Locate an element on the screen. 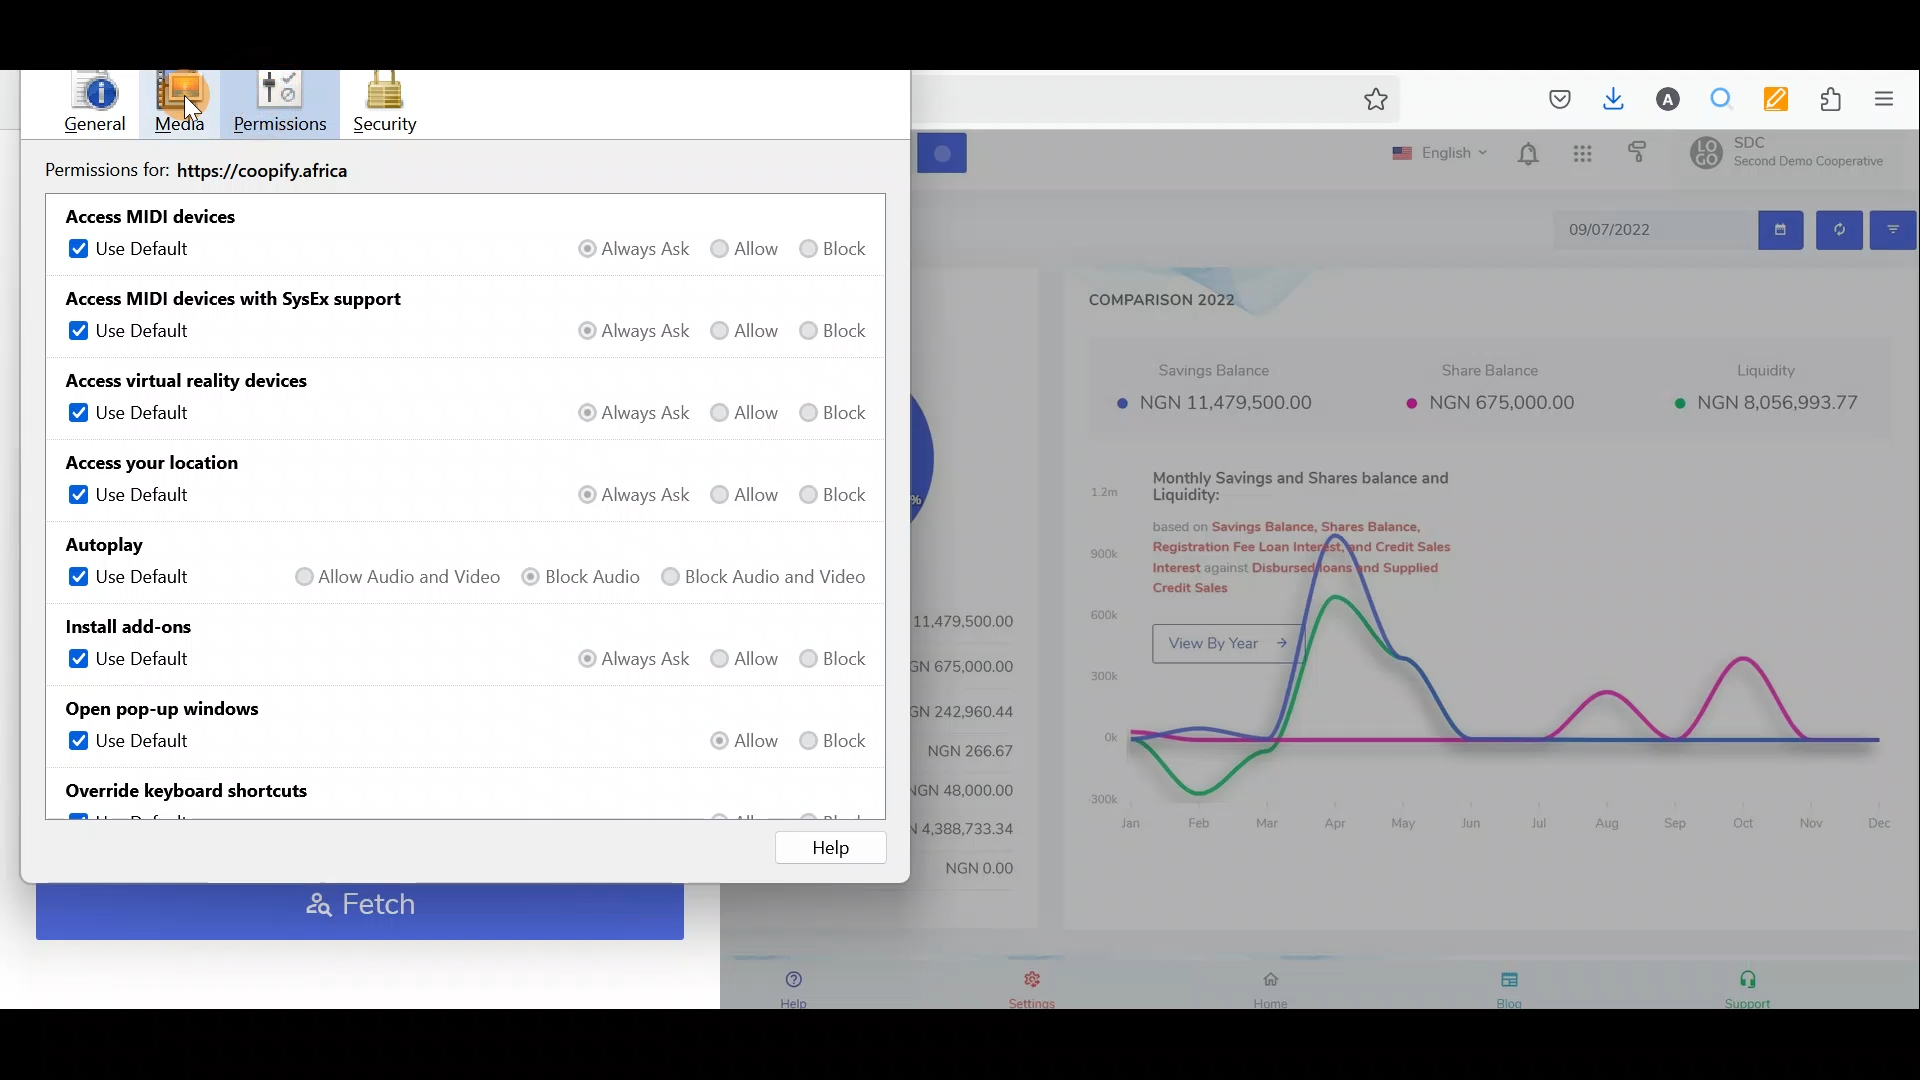 Image resolution: width=1920 pixels, height=1080 pixels. Allow is located at coordinates (746, 739).